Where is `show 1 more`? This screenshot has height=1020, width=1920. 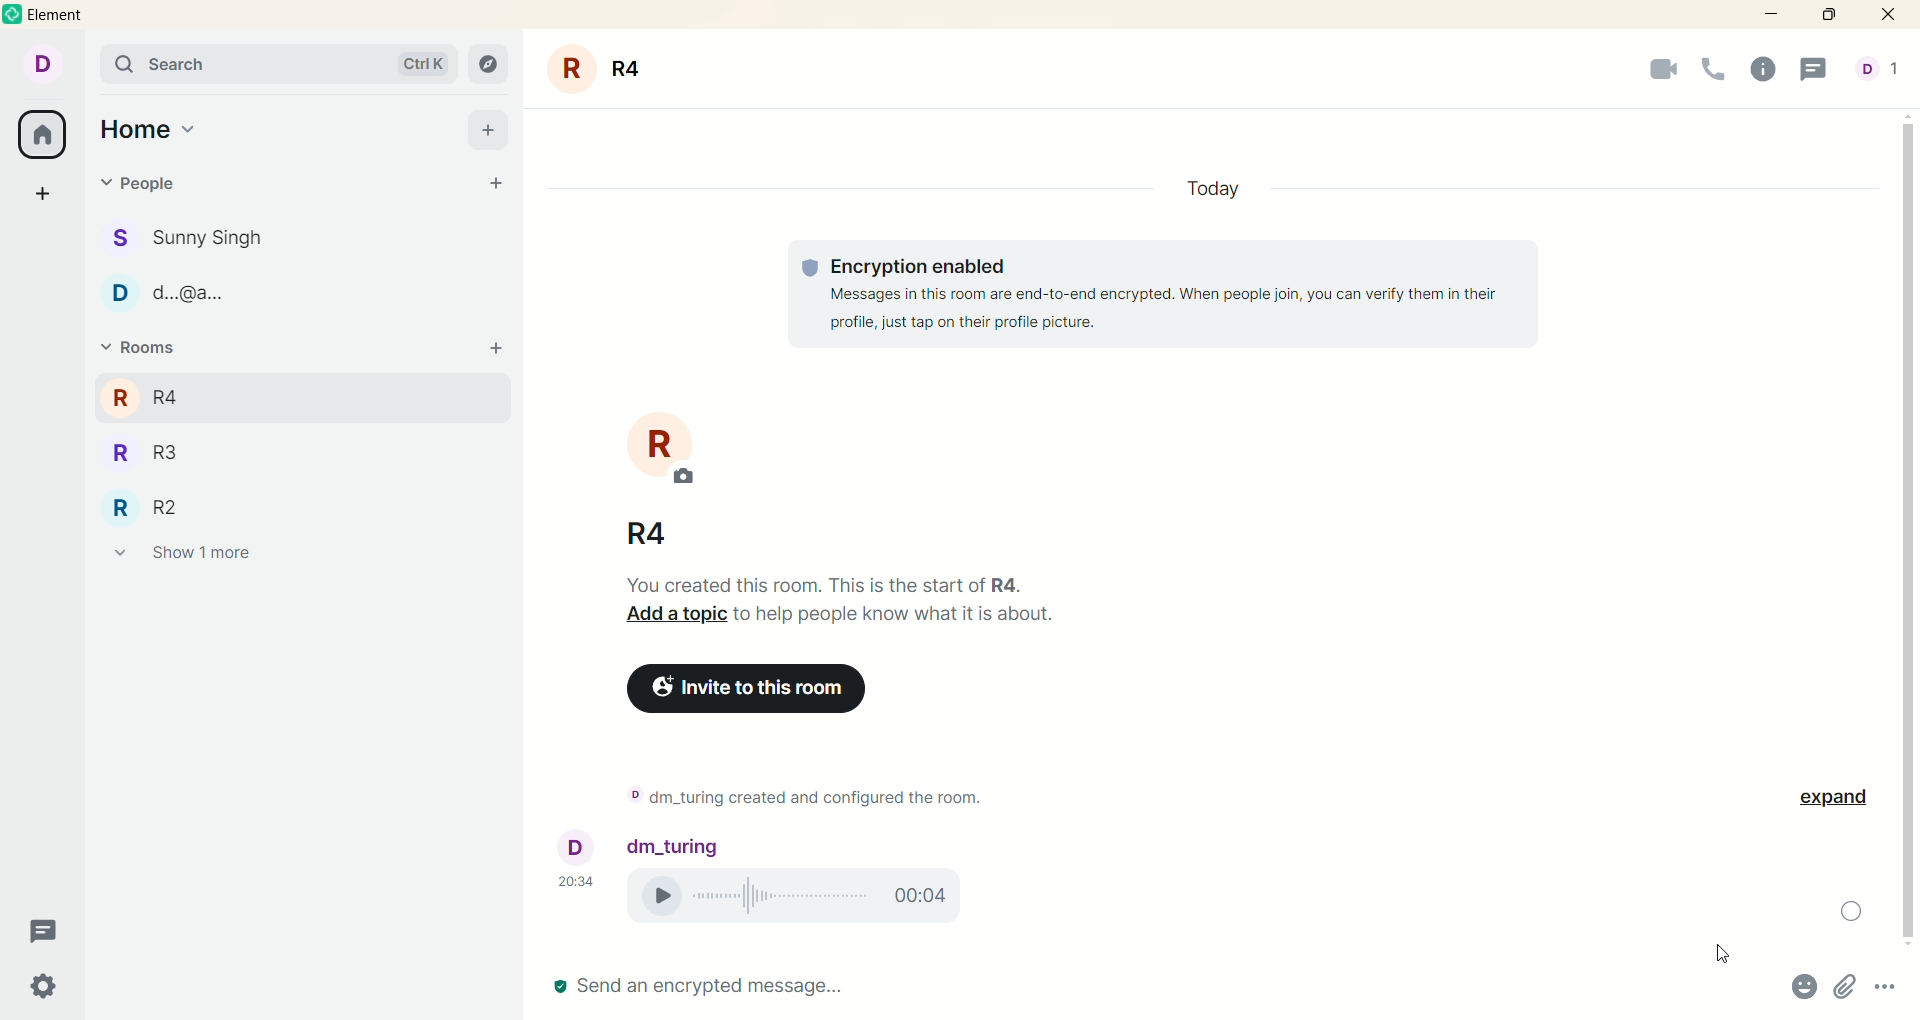 show 1 more is located at coordinates (183, 557).